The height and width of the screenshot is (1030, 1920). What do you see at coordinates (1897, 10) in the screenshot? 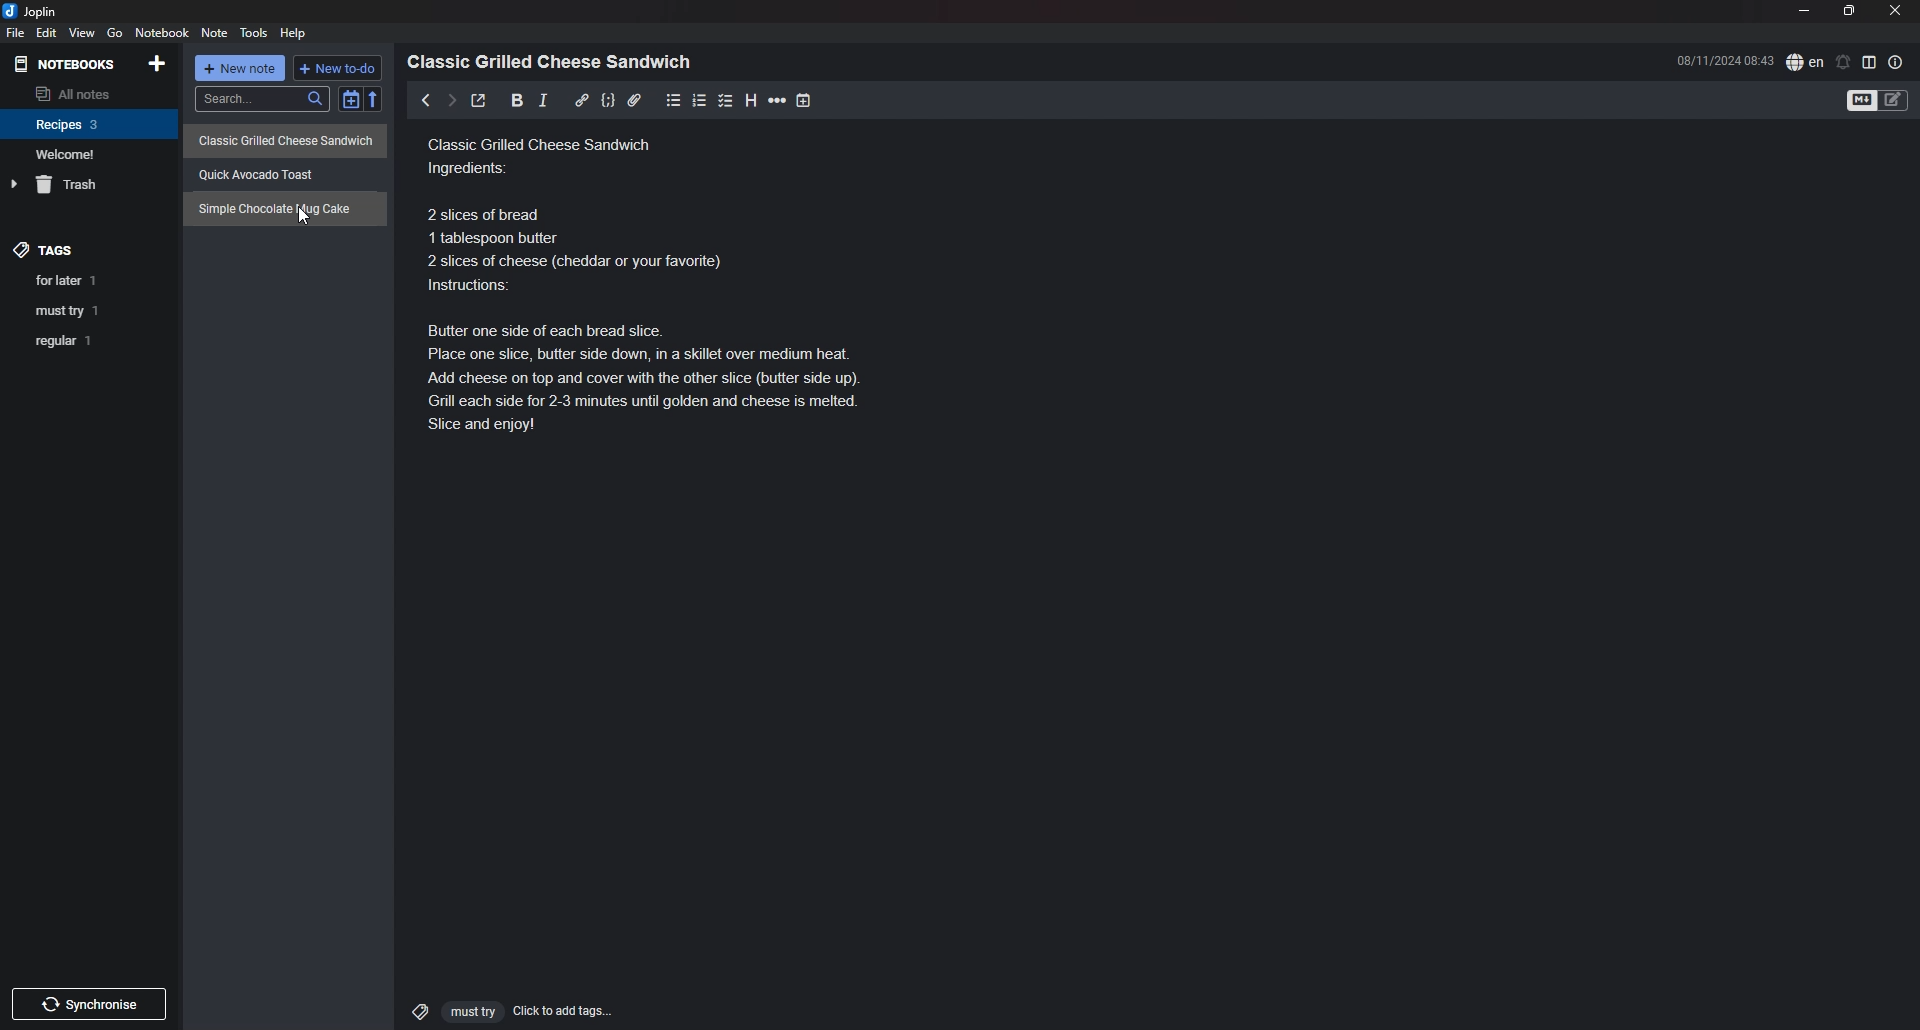
I see `close` at bounding box center [1897, 10].